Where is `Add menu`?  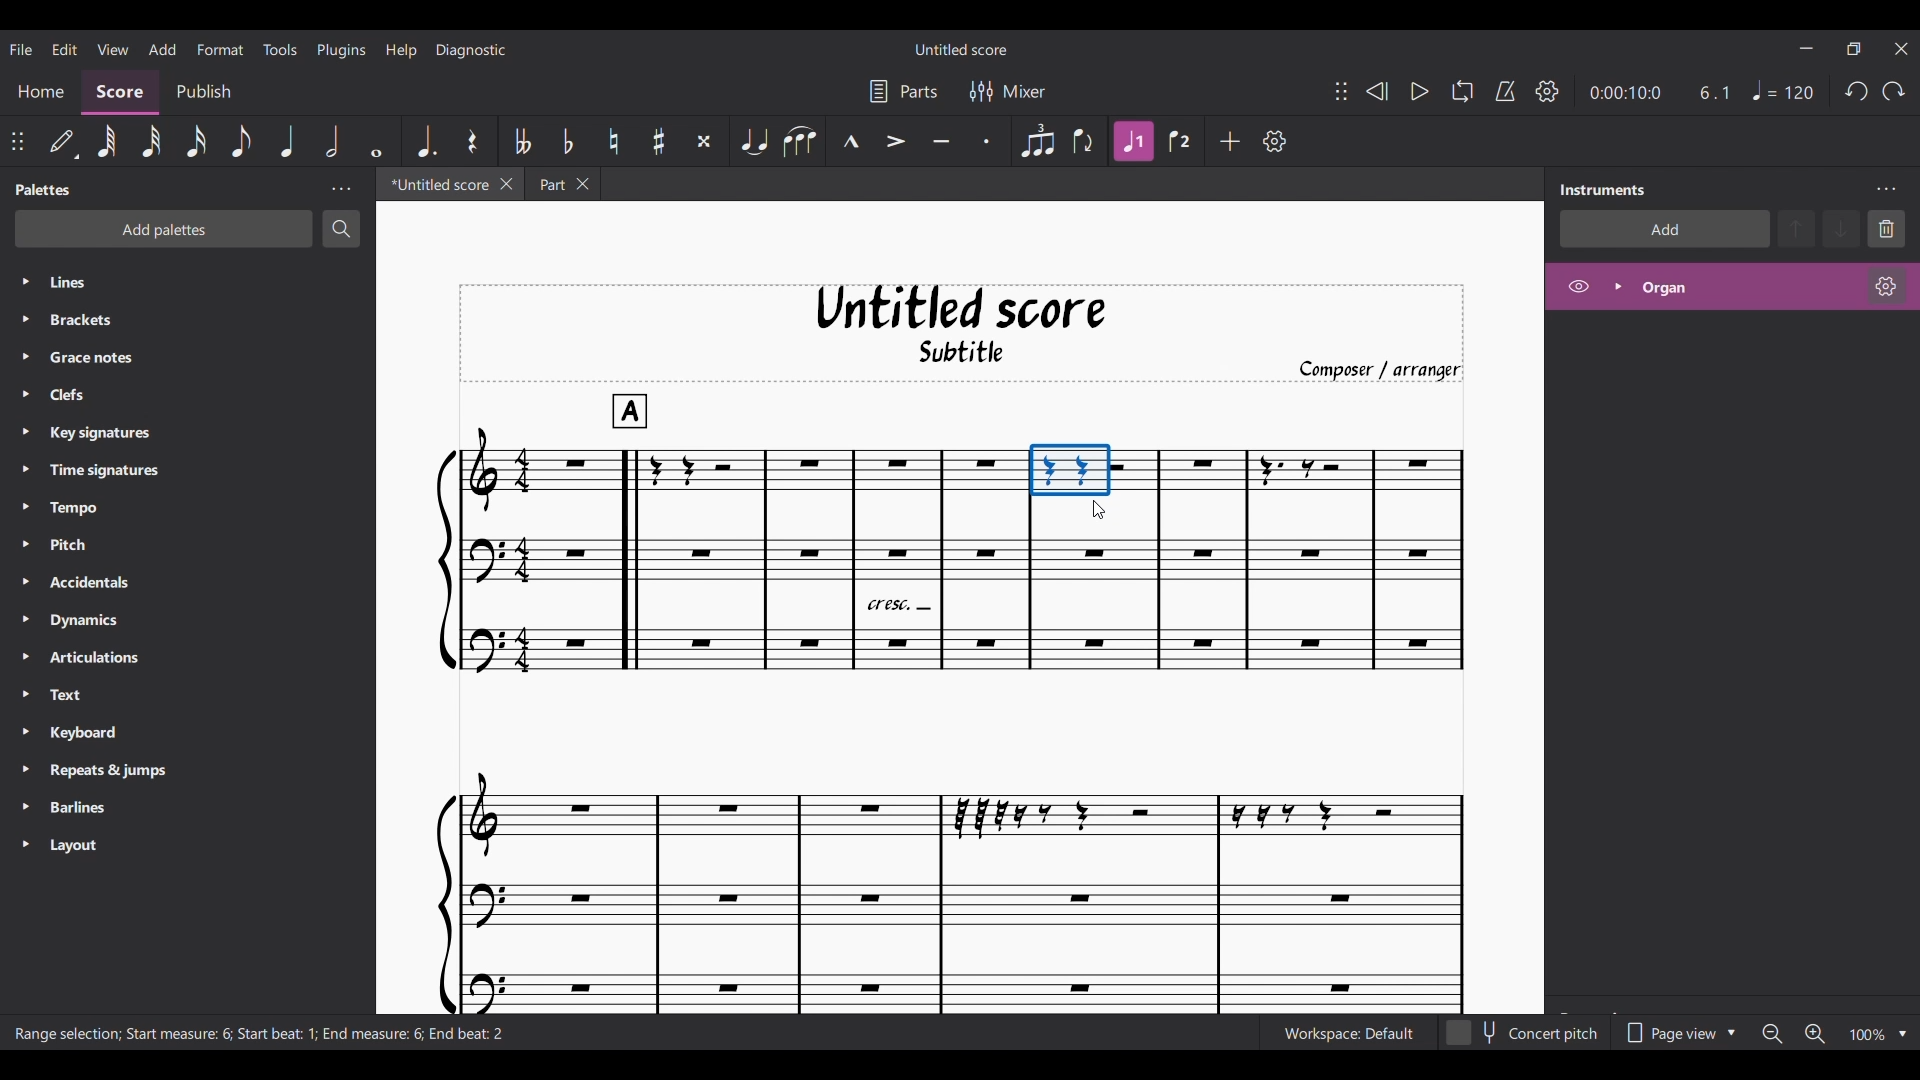 Add menu is located at coordinates (162, 48).